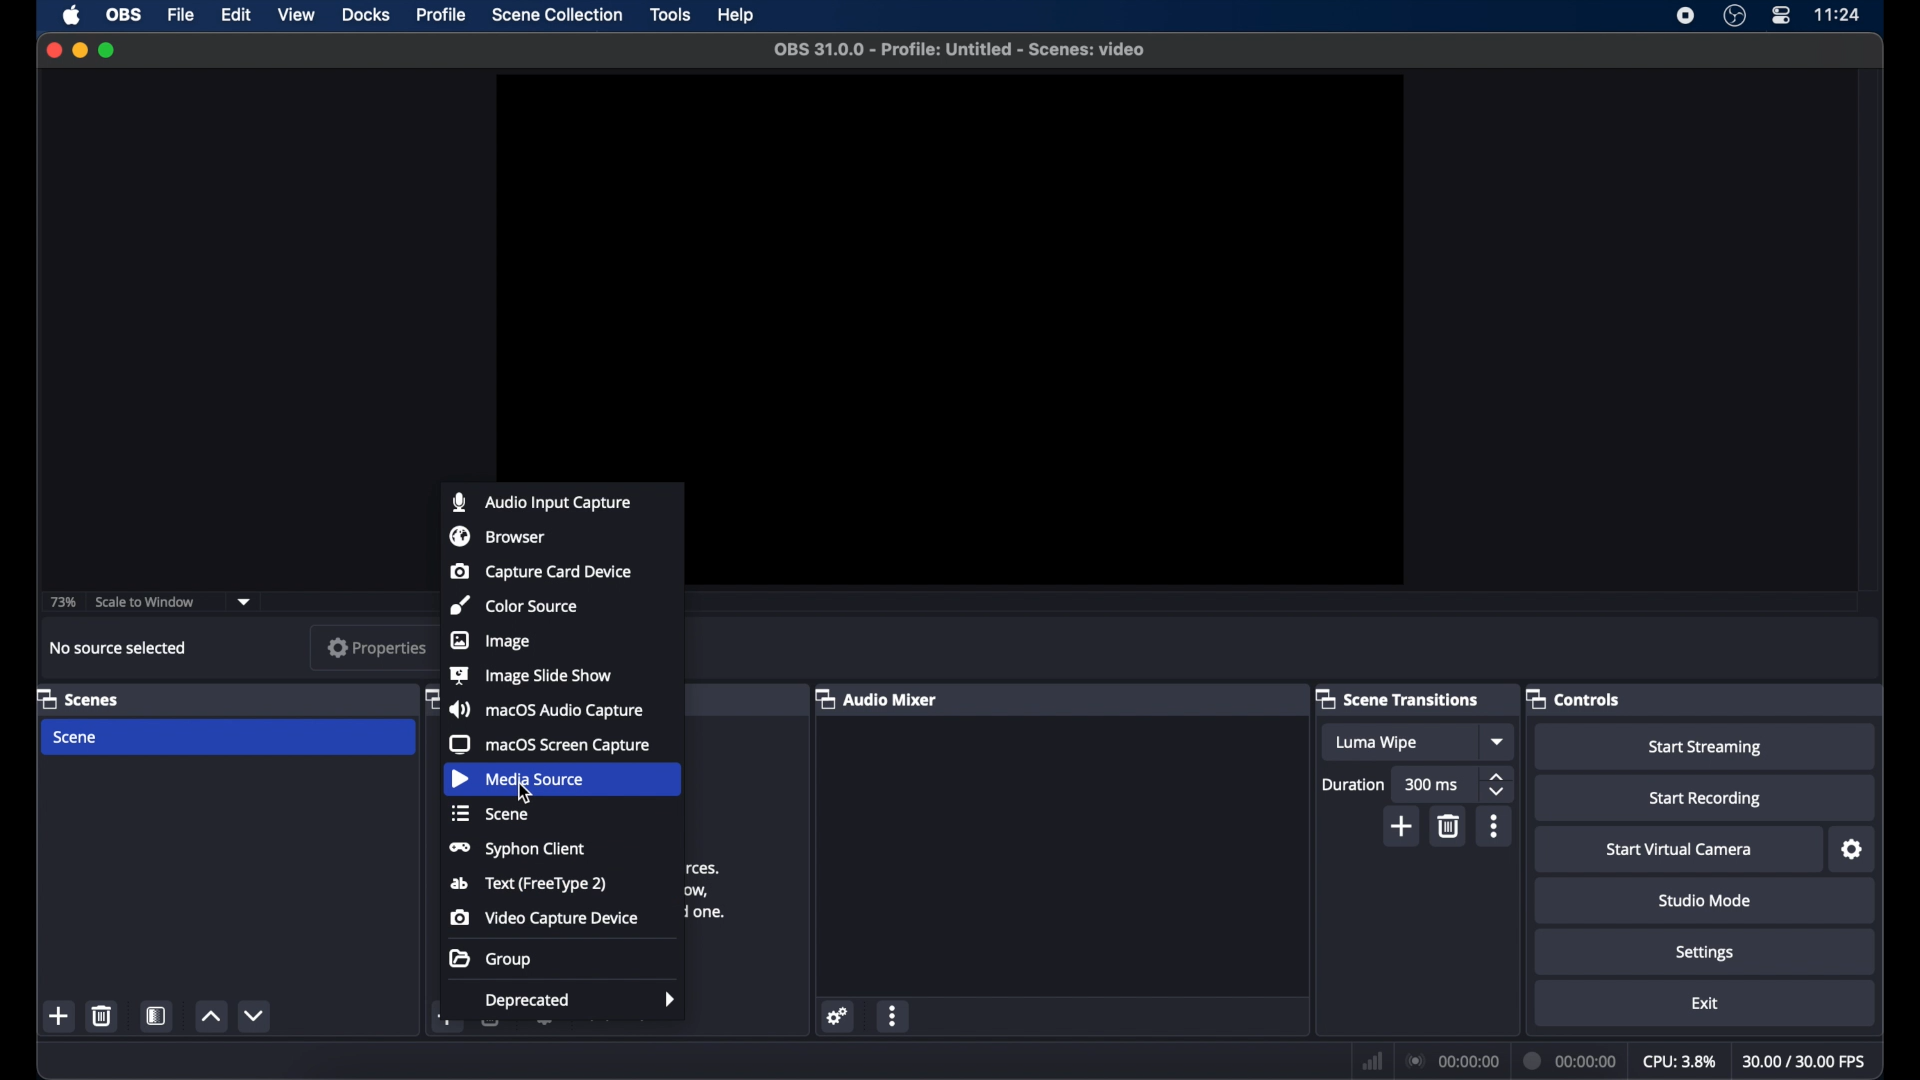  Describe the element at coordinates (550, 745) in the screenshot. I see `macOS screen capture` at that location.